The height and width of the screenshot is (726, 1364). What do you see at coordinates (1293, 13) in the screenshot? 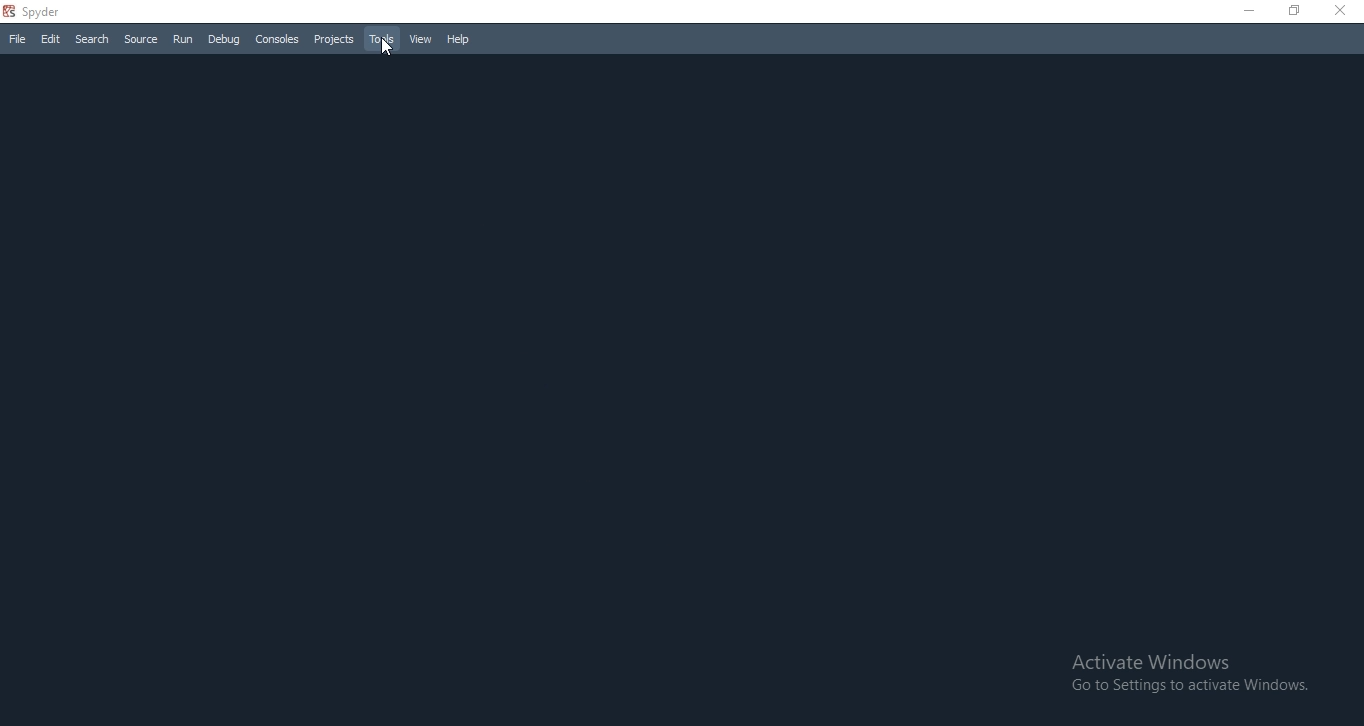
I see `restore` at bounding box center [1293, 13].